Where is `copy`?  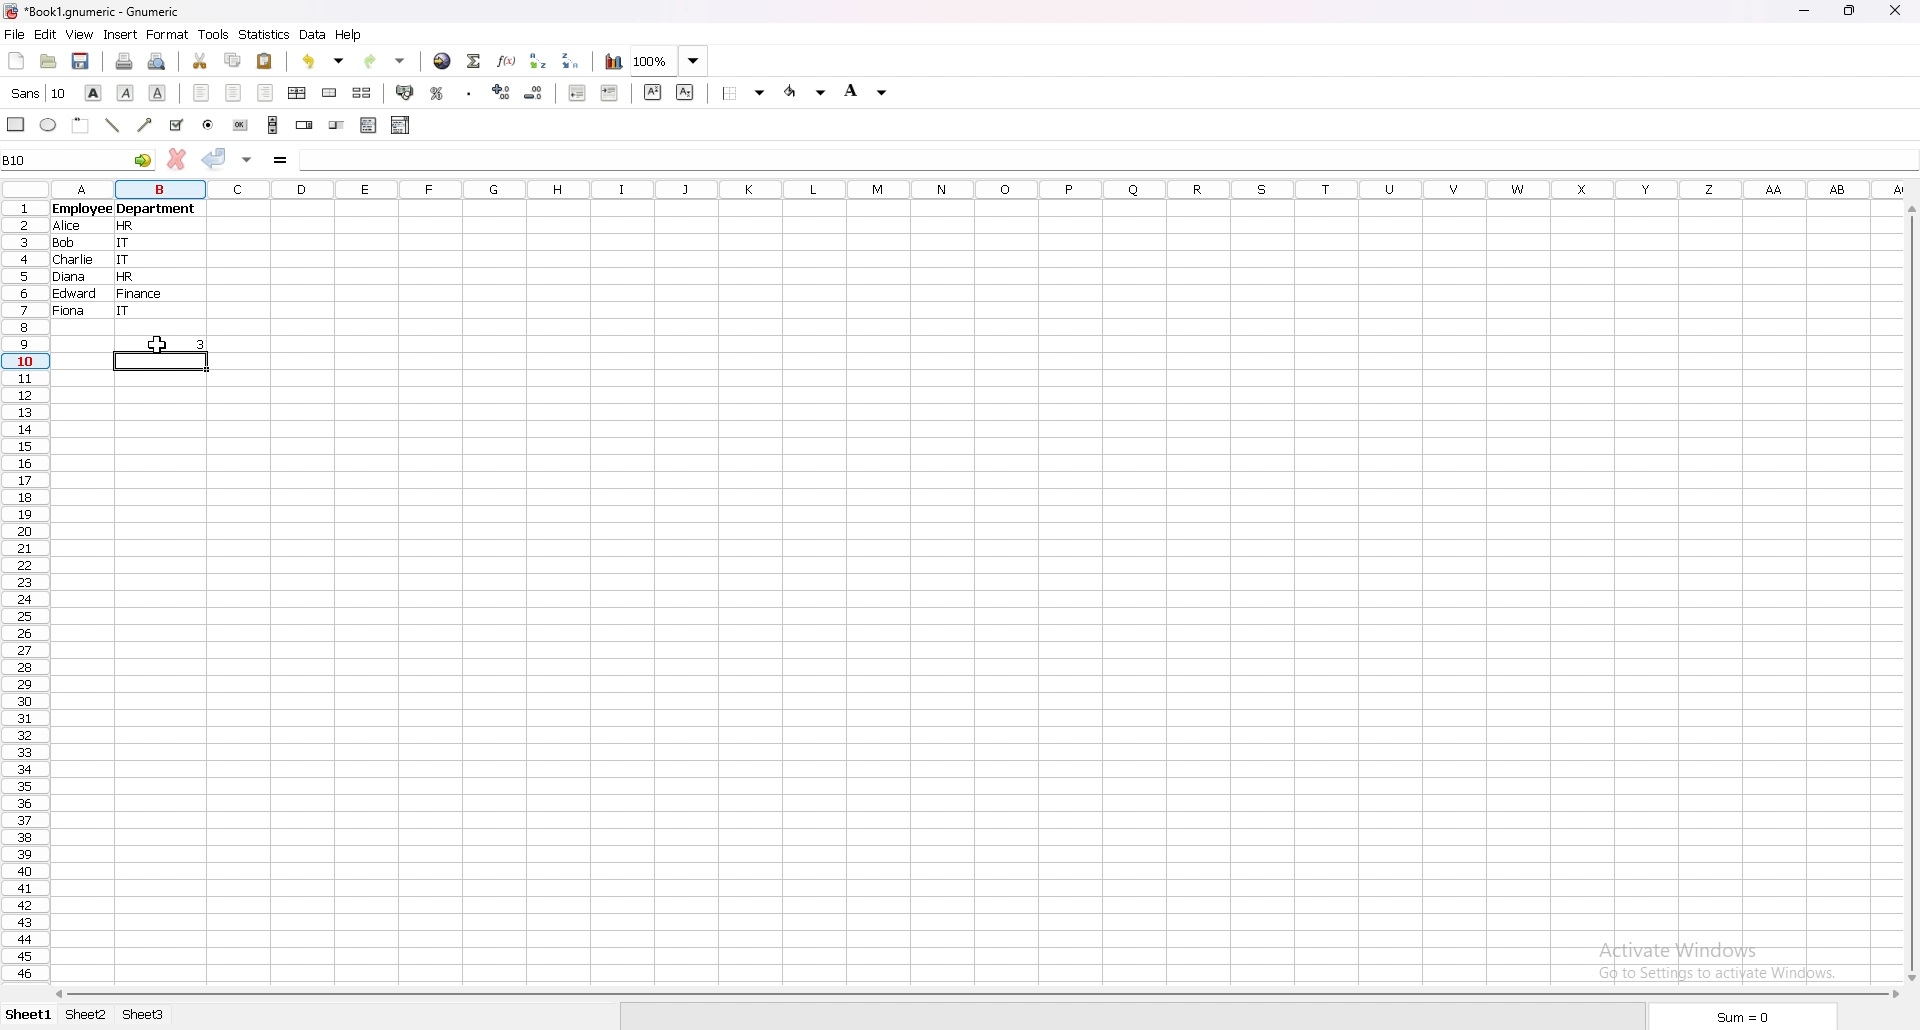
copy is located at coordinates (232, 60).